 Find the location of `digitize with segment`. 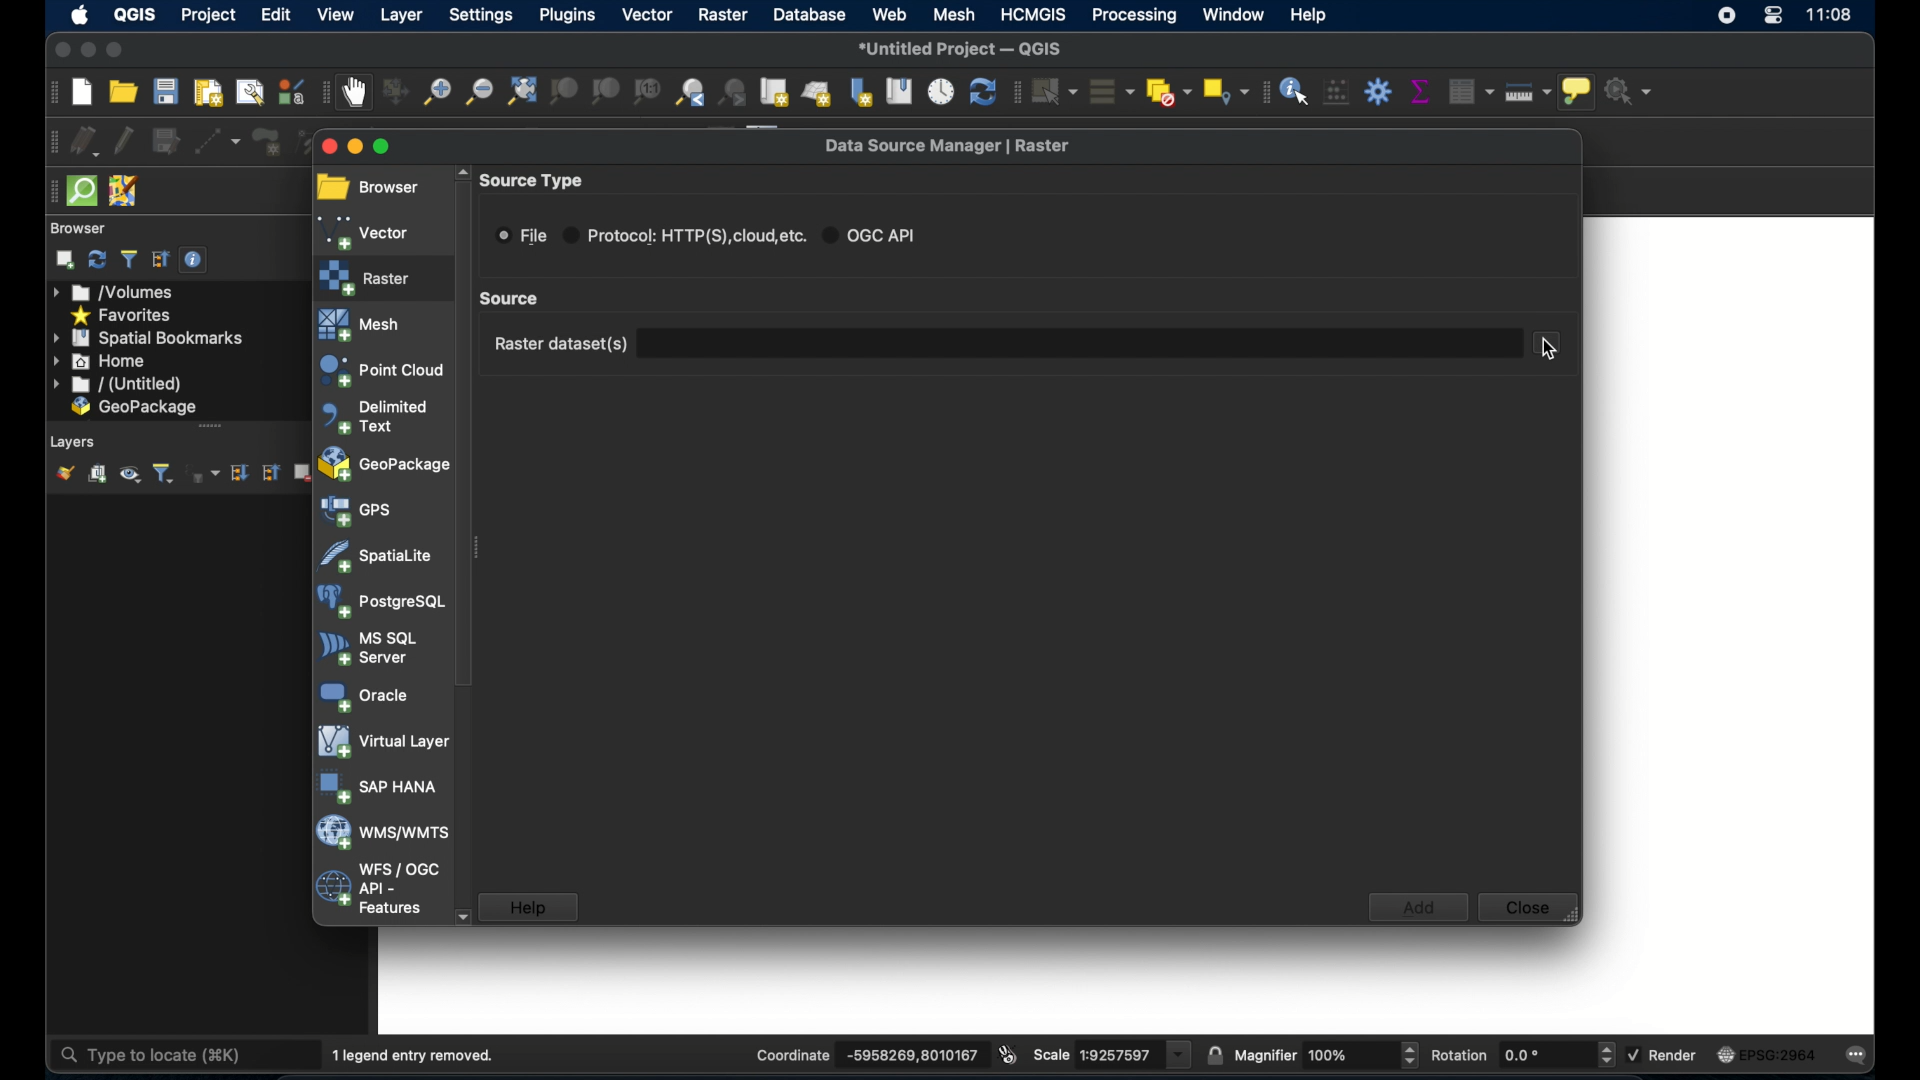

digitize with segment is located at coordinates (218, 141).